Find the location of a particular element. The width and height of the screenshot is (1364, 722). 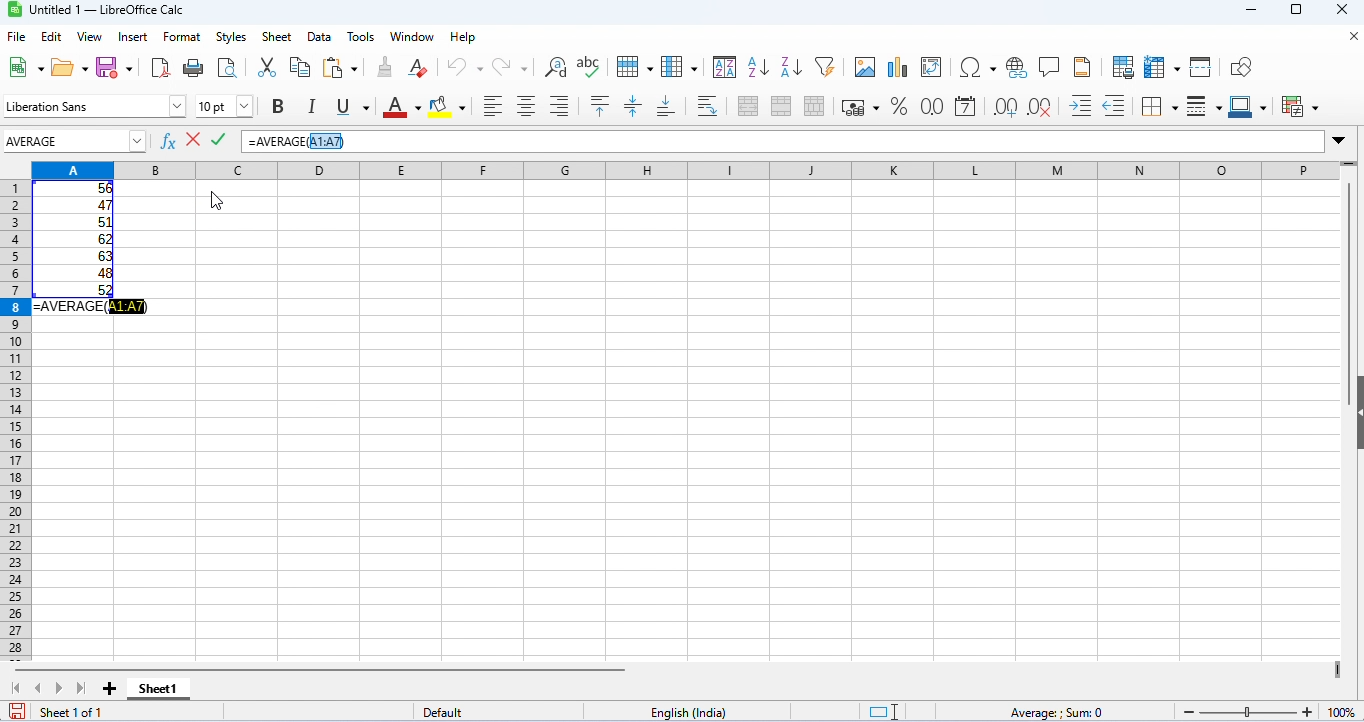

expand is located at coordinates (1339, 141).